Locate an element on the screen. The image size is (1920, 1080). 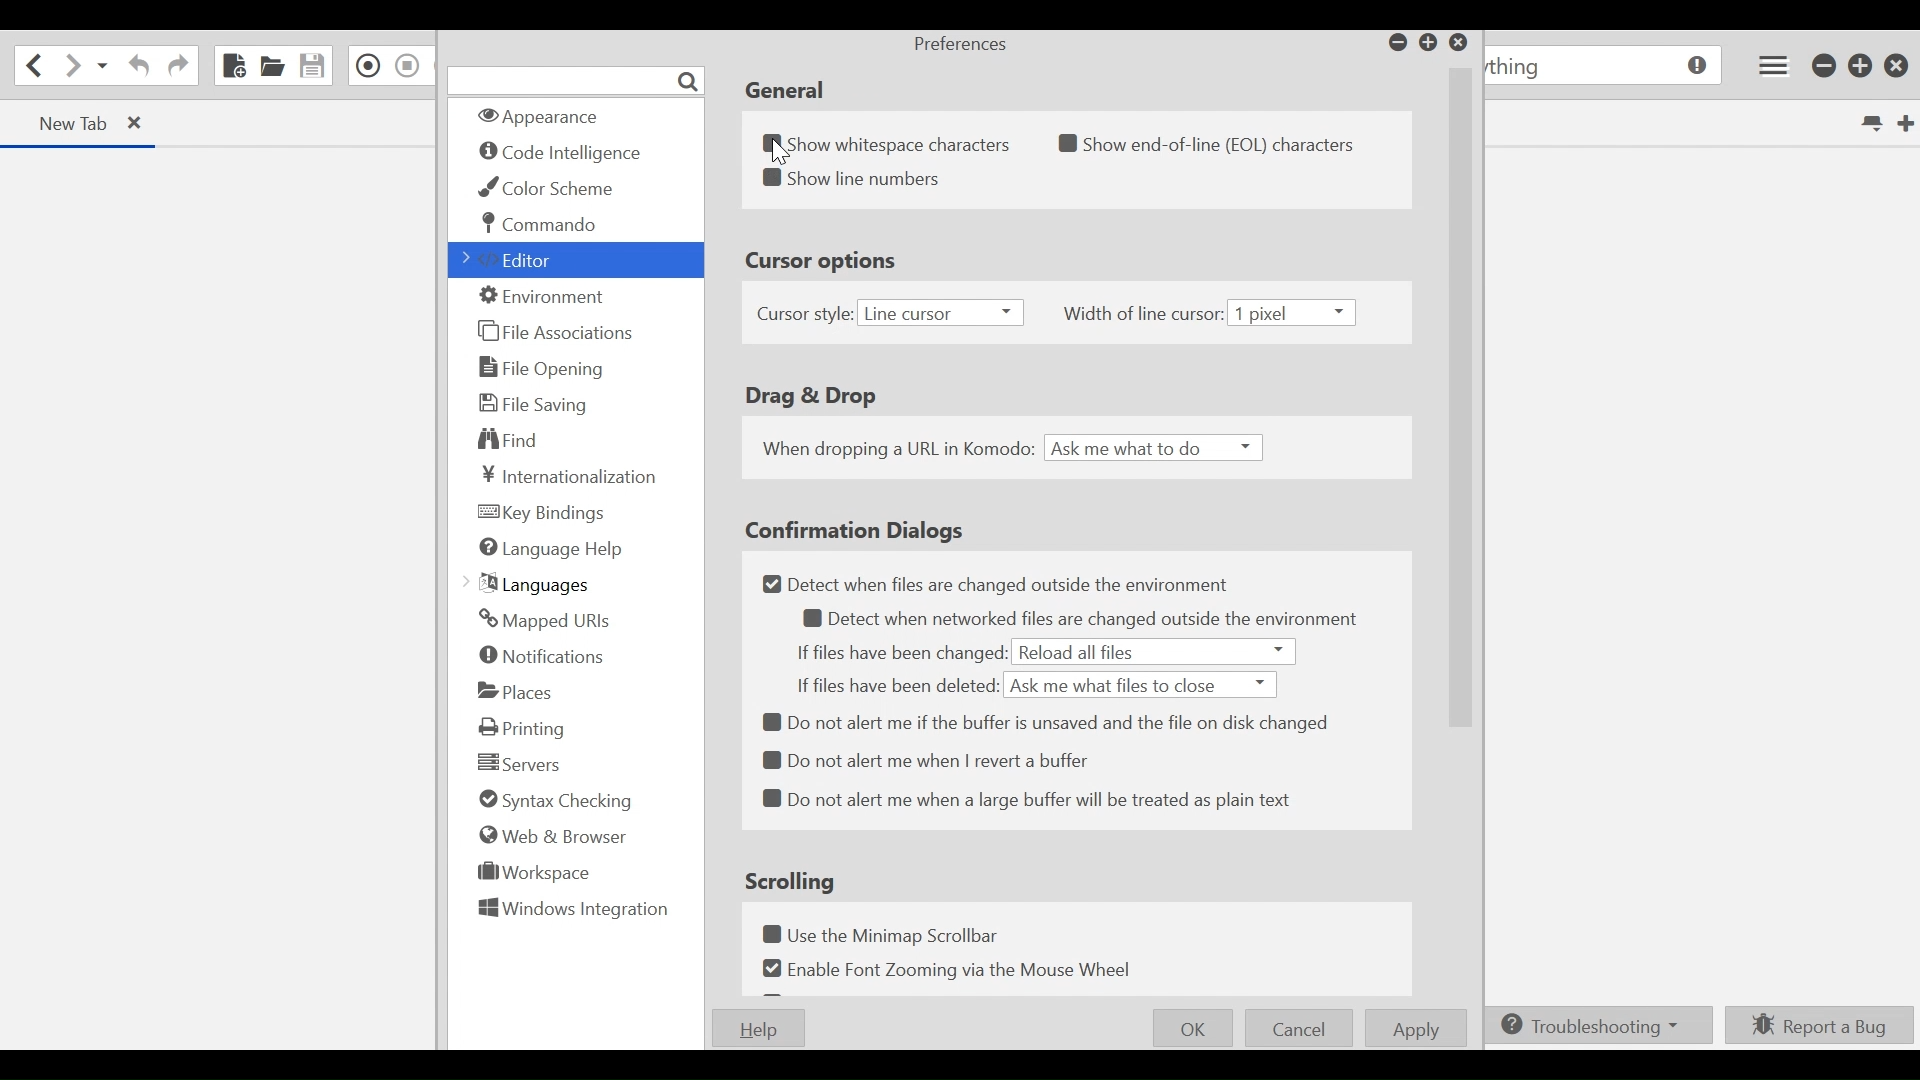
vertical scrollbar is located at coordinates (1462, 406).